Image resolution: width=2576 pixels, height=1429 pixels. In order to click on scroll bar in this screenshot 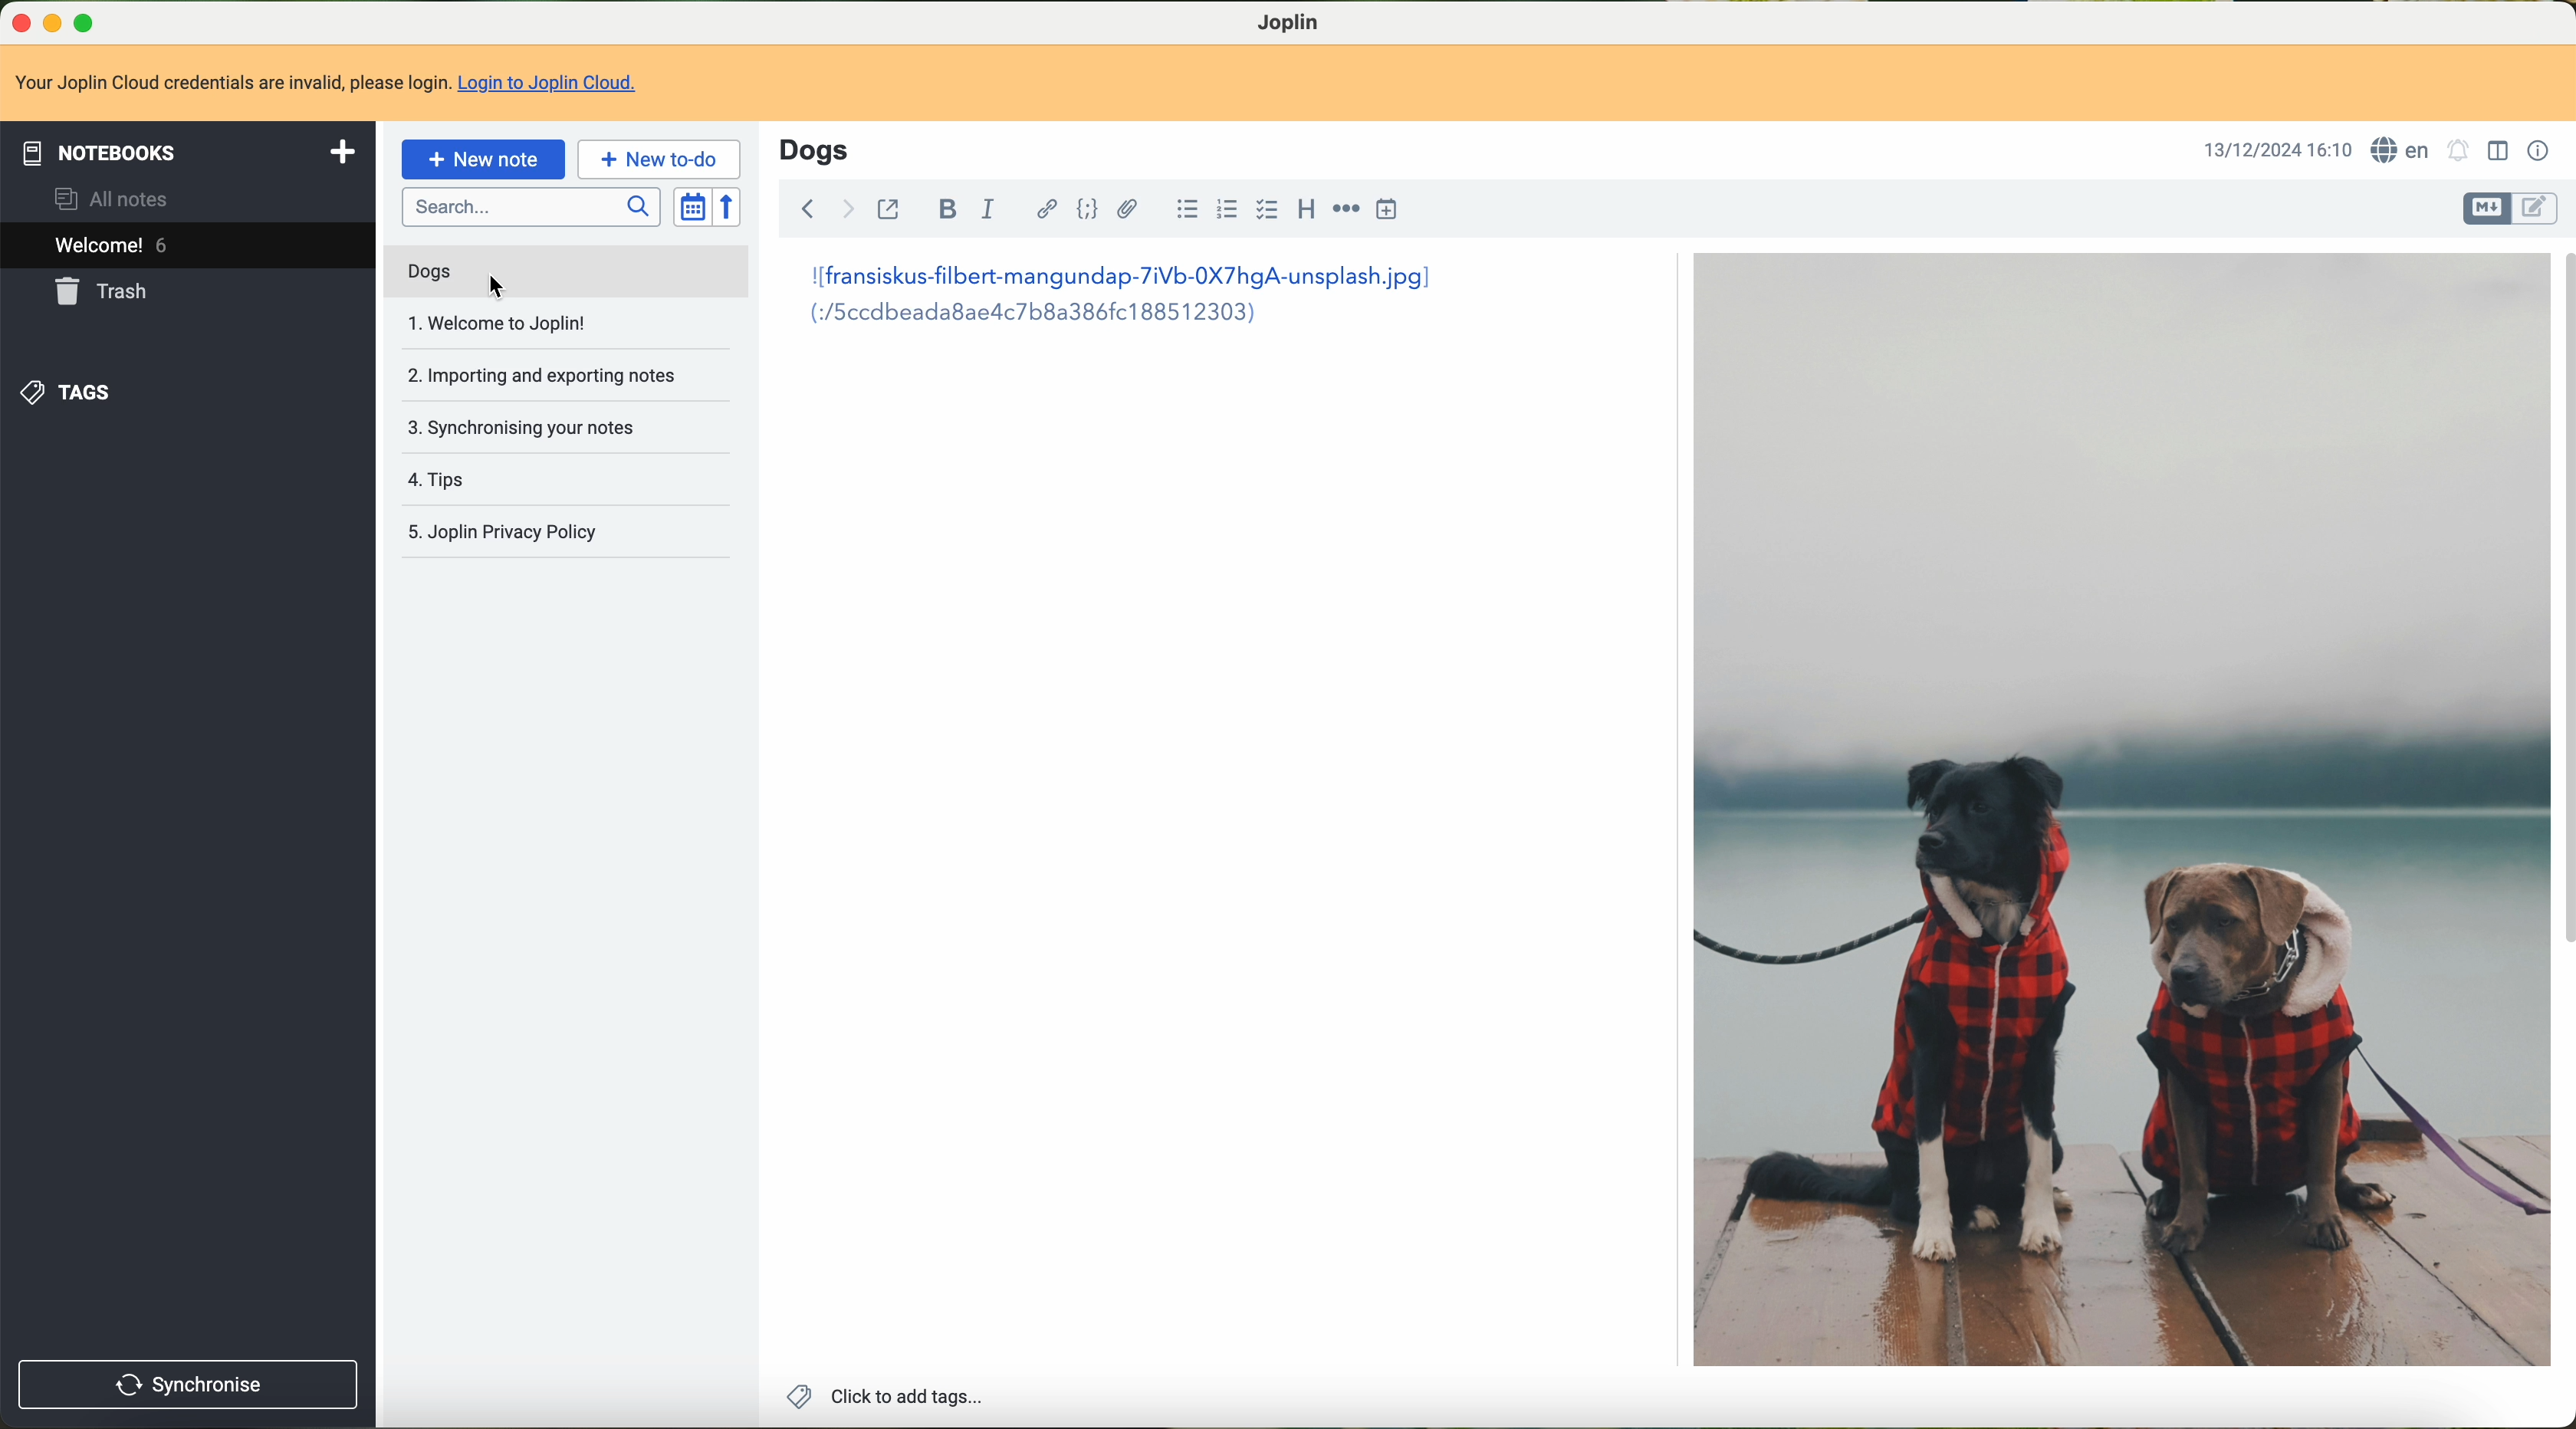, I will do `click(2560, 608)`.